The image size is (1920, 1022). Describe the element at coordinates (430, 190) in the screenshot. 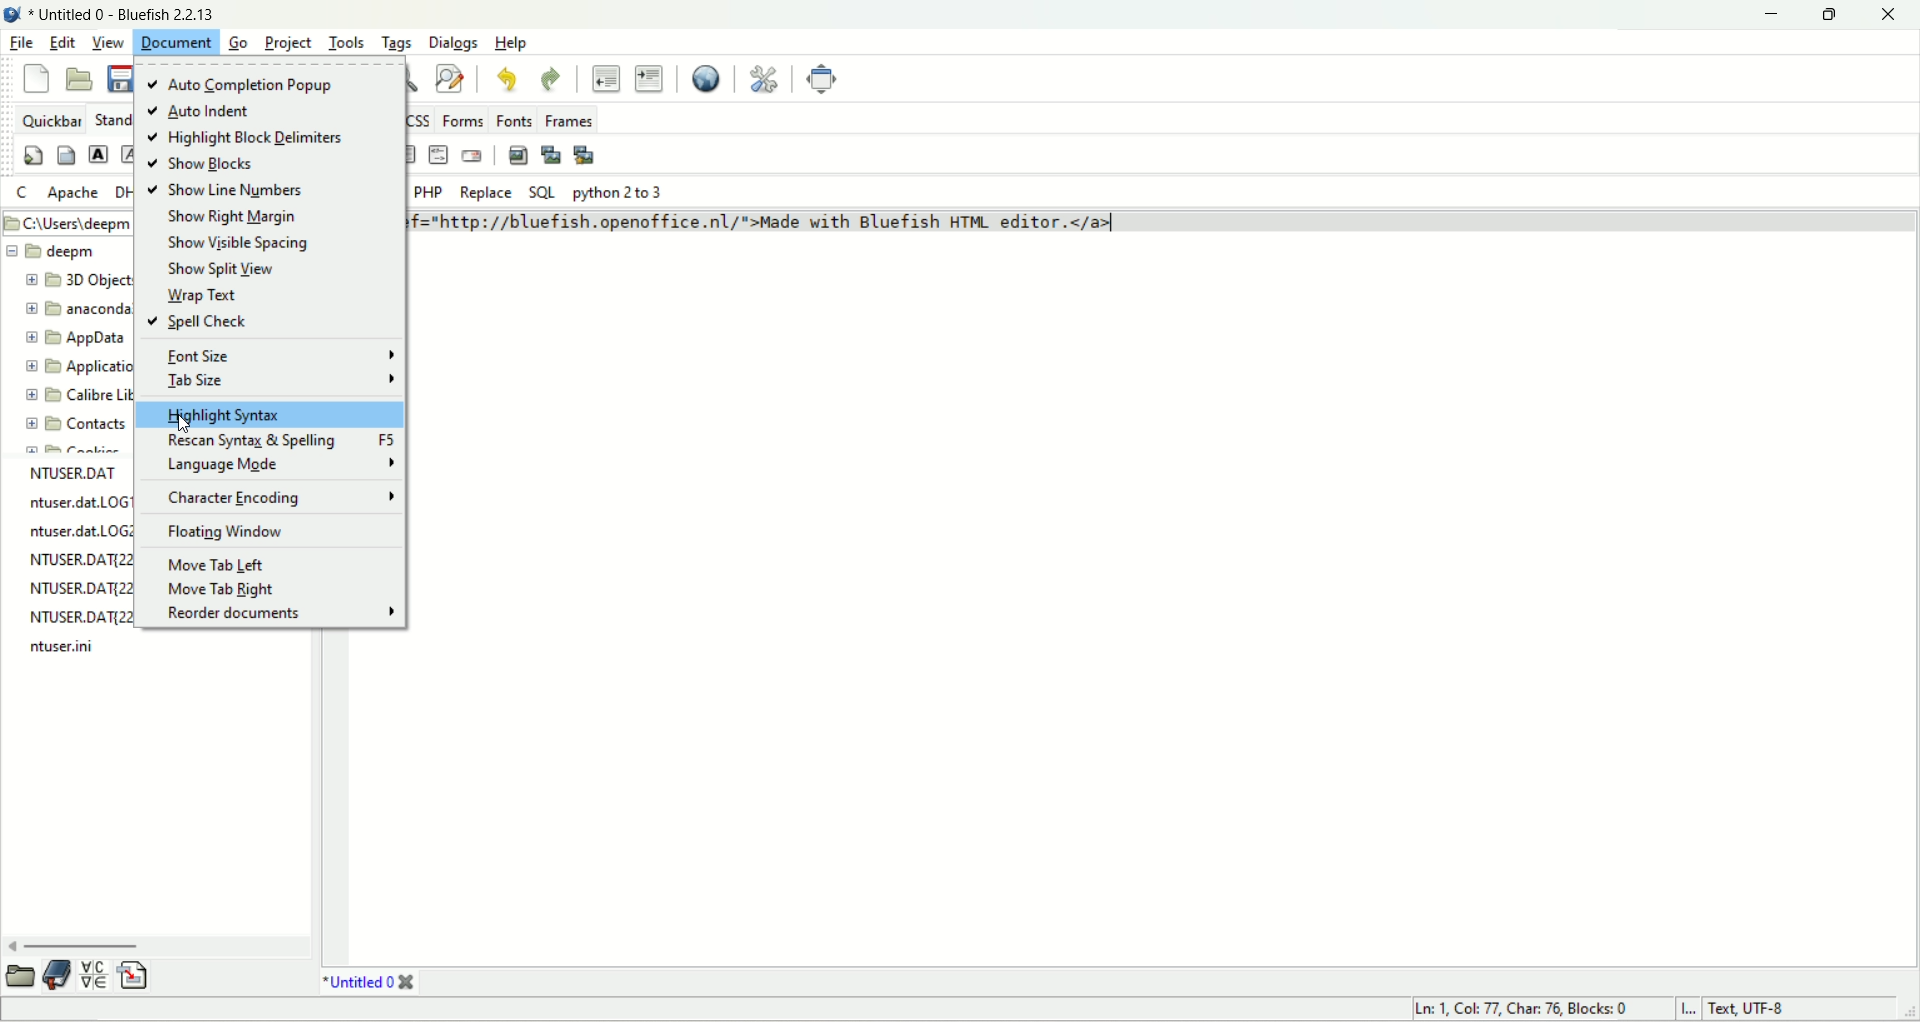

I see `PHP` at that location.